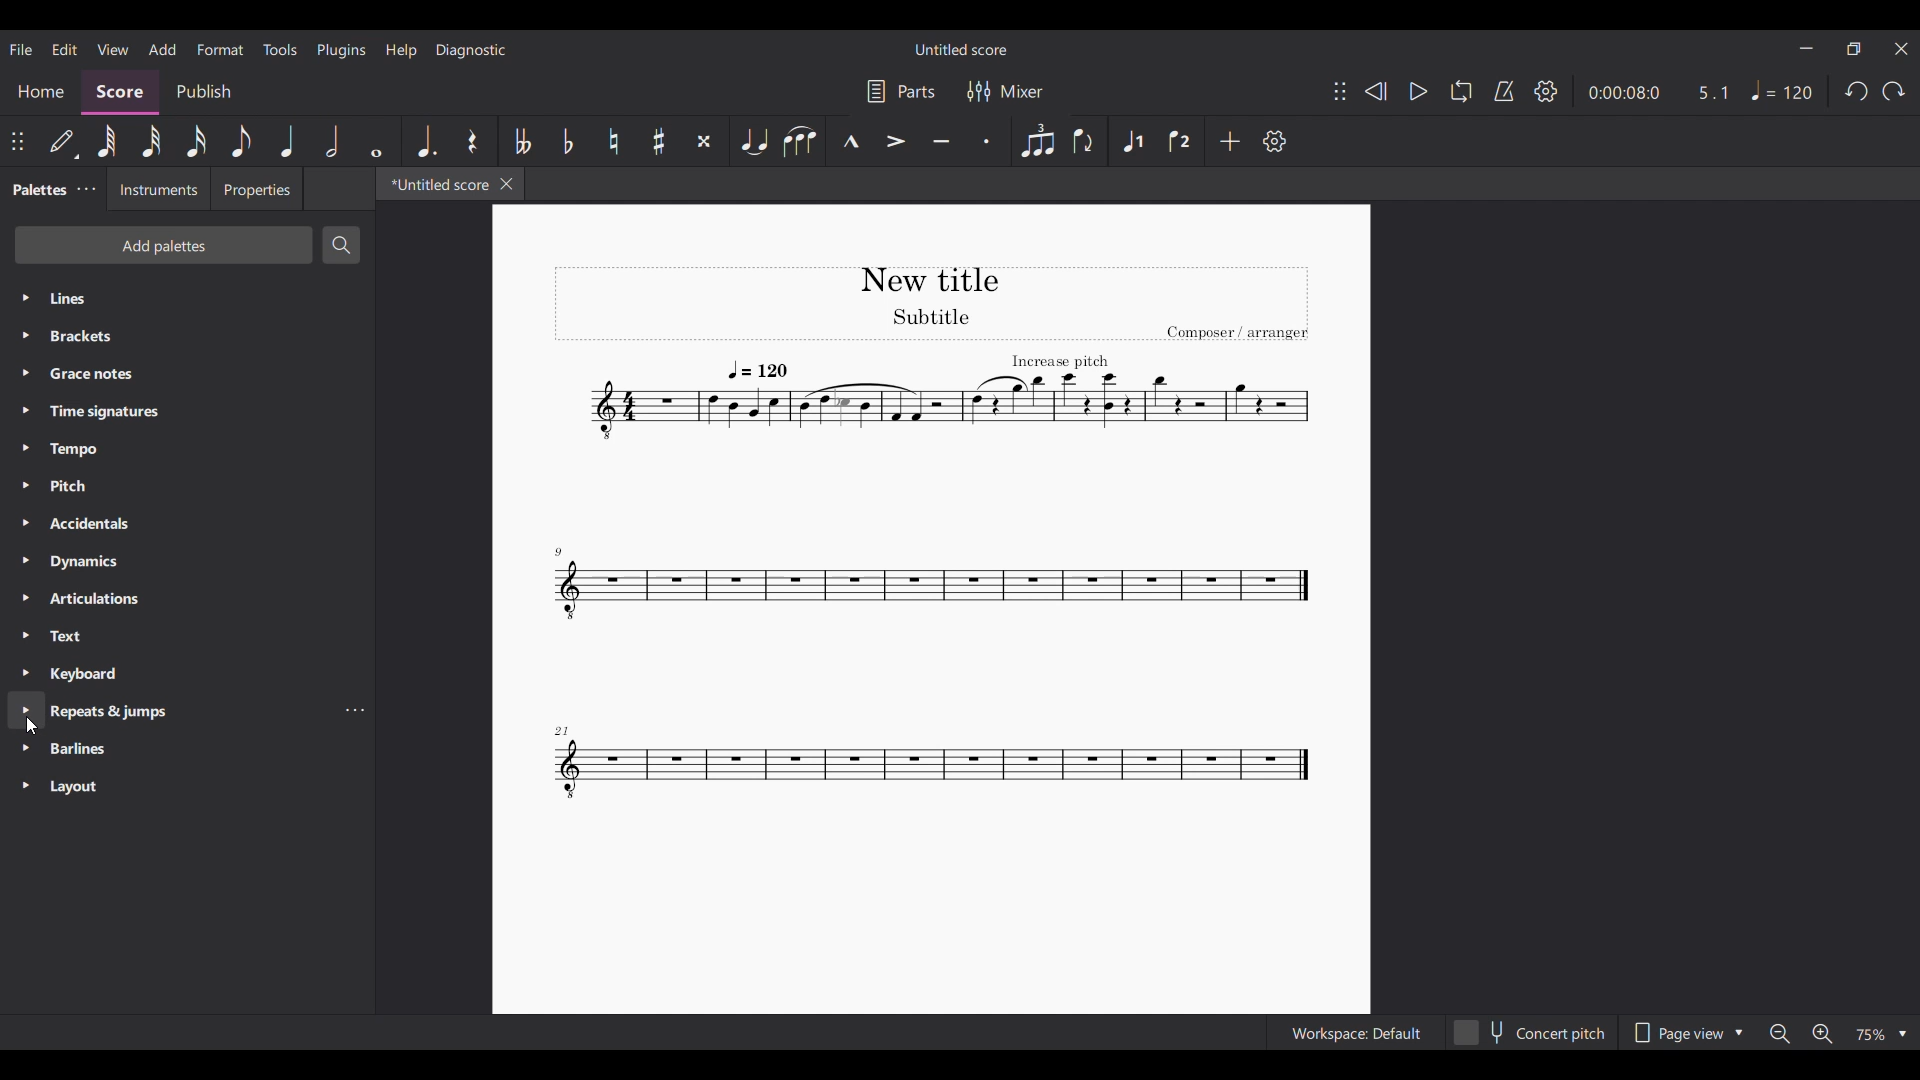 This screenshot has width=1920, height=1080. I want to click on Redo, so click(1893, 91).